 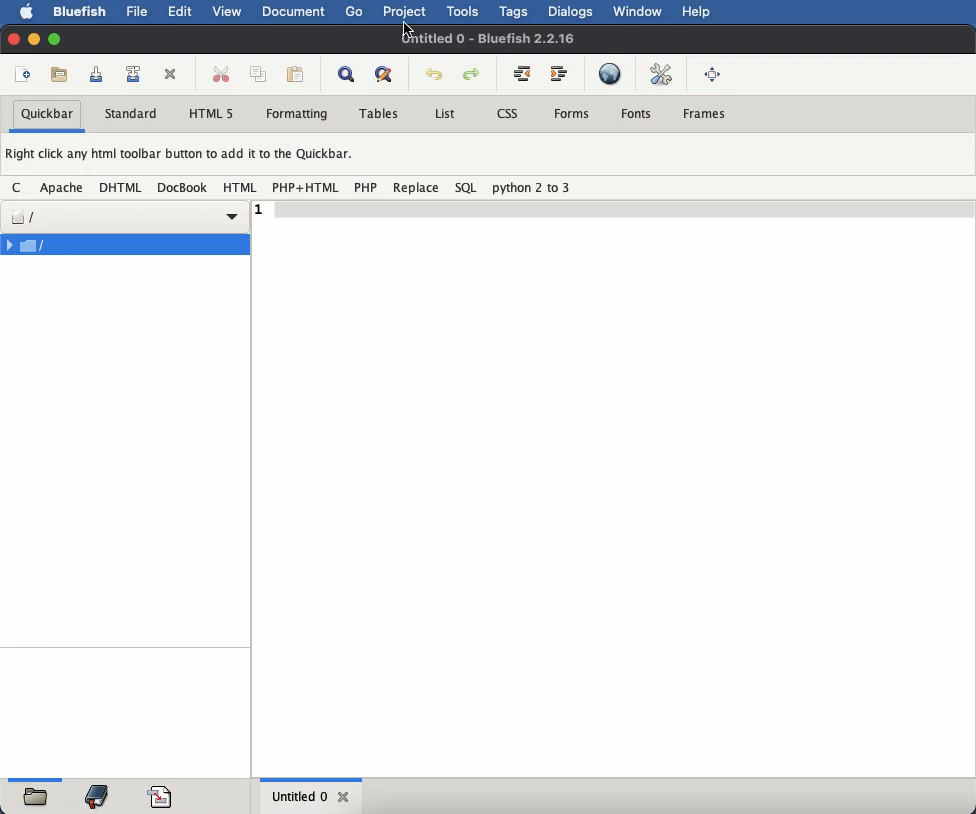 I want to click on sql, so click(x=466, y=187).